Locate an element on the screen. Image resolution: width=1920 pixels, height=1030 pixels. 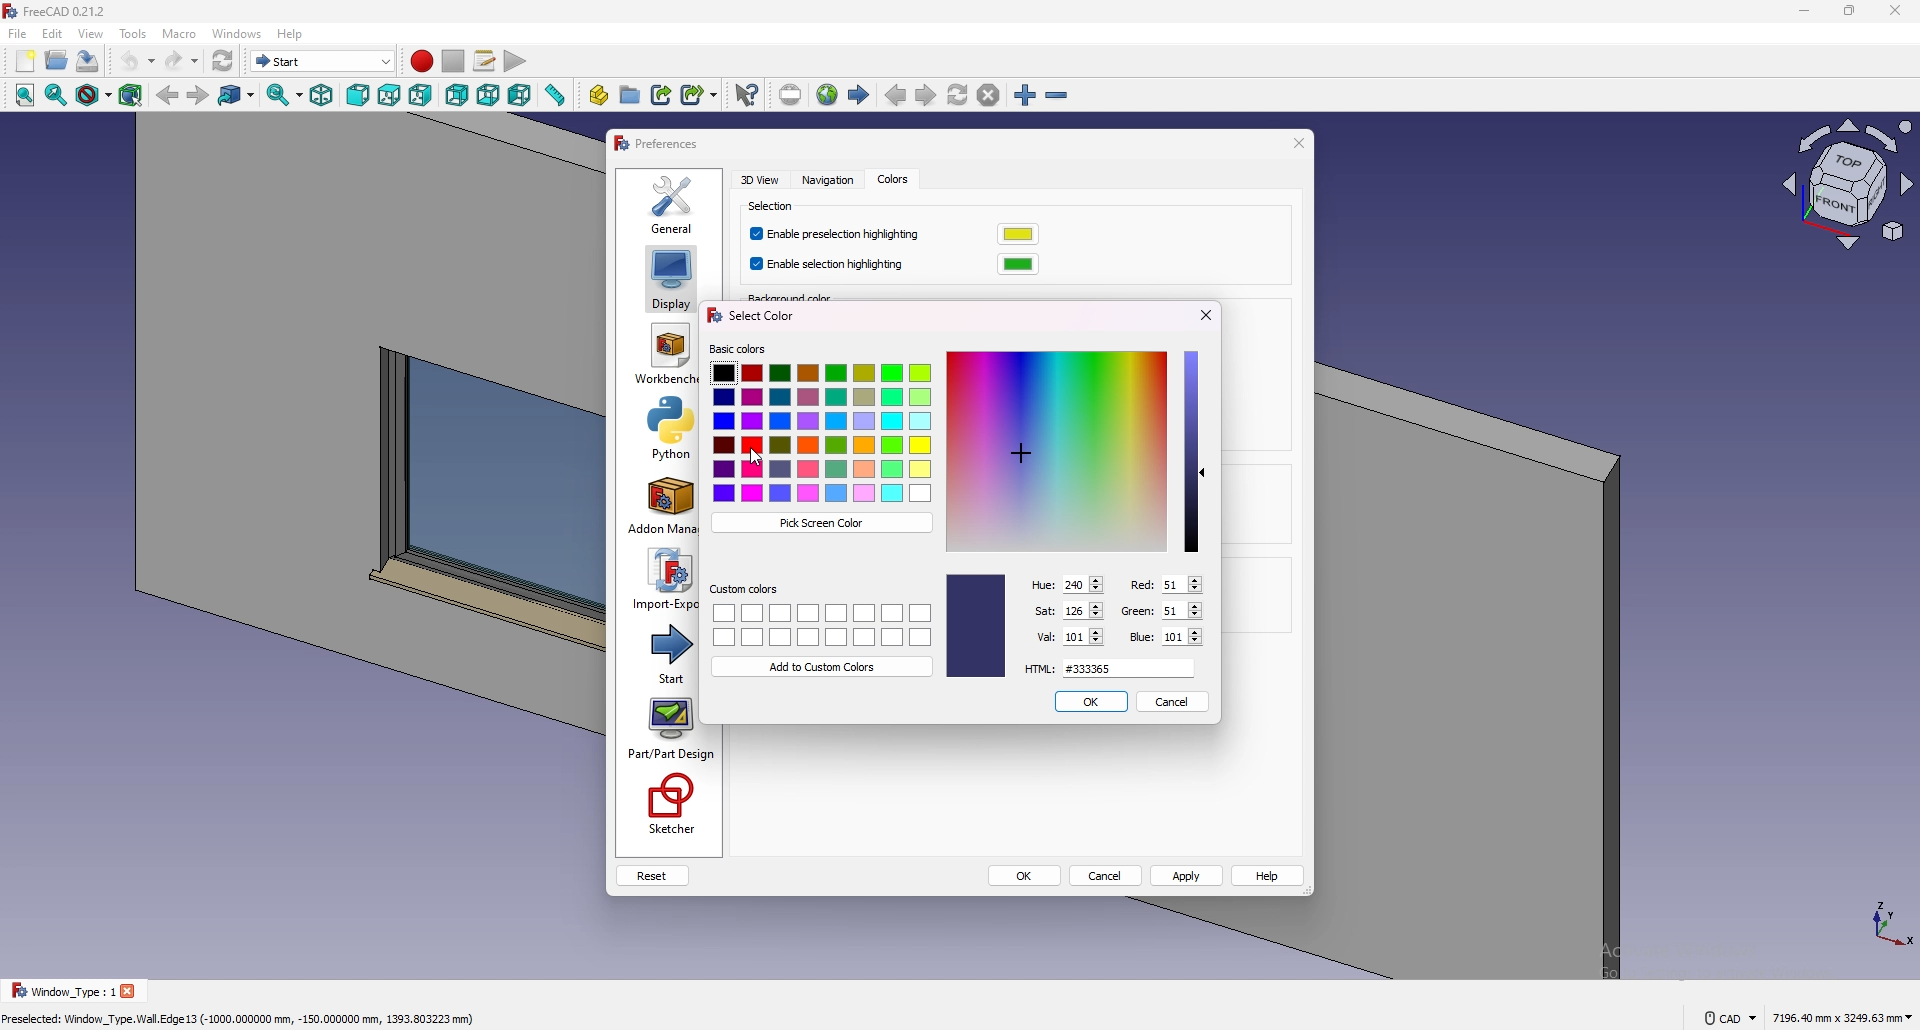
front is located at coordinates (360, 96).